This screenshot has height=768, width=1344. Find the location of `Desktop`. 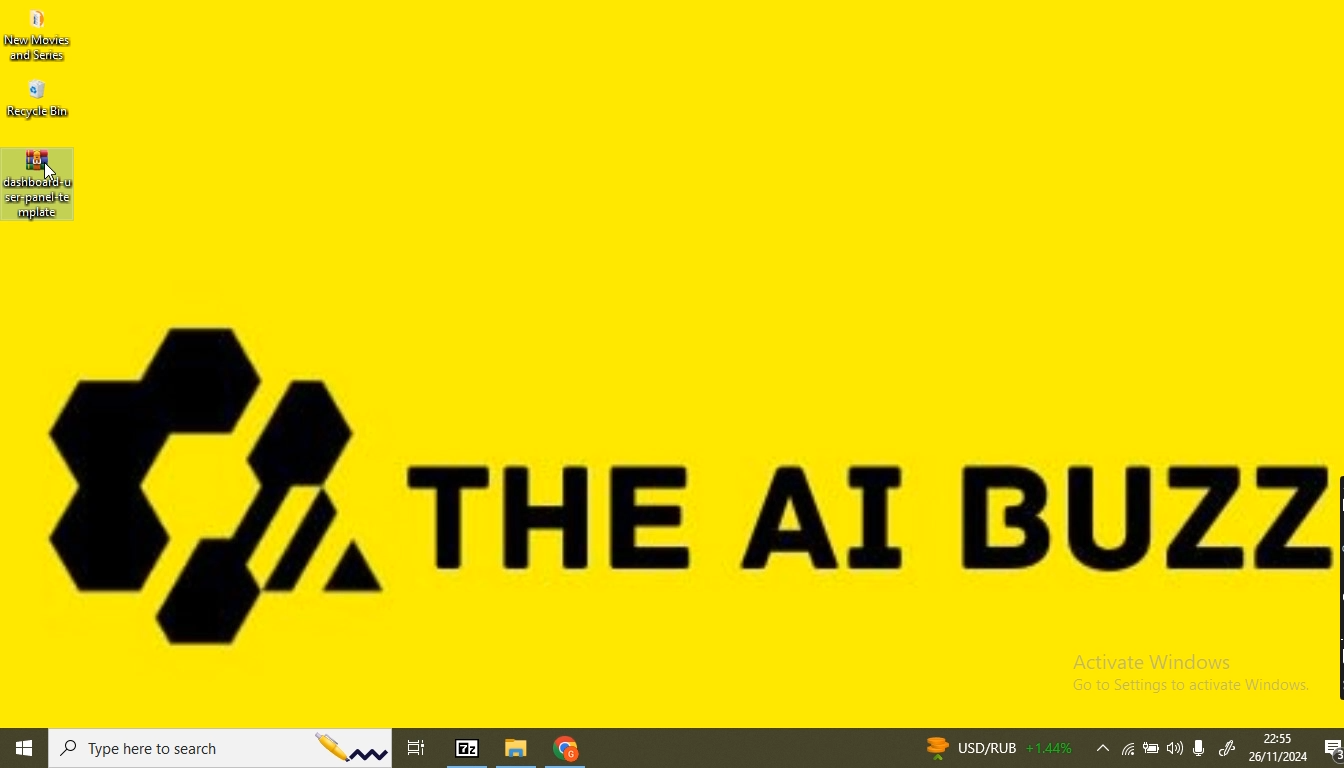

Desktop is located at coordinates (721, 368).